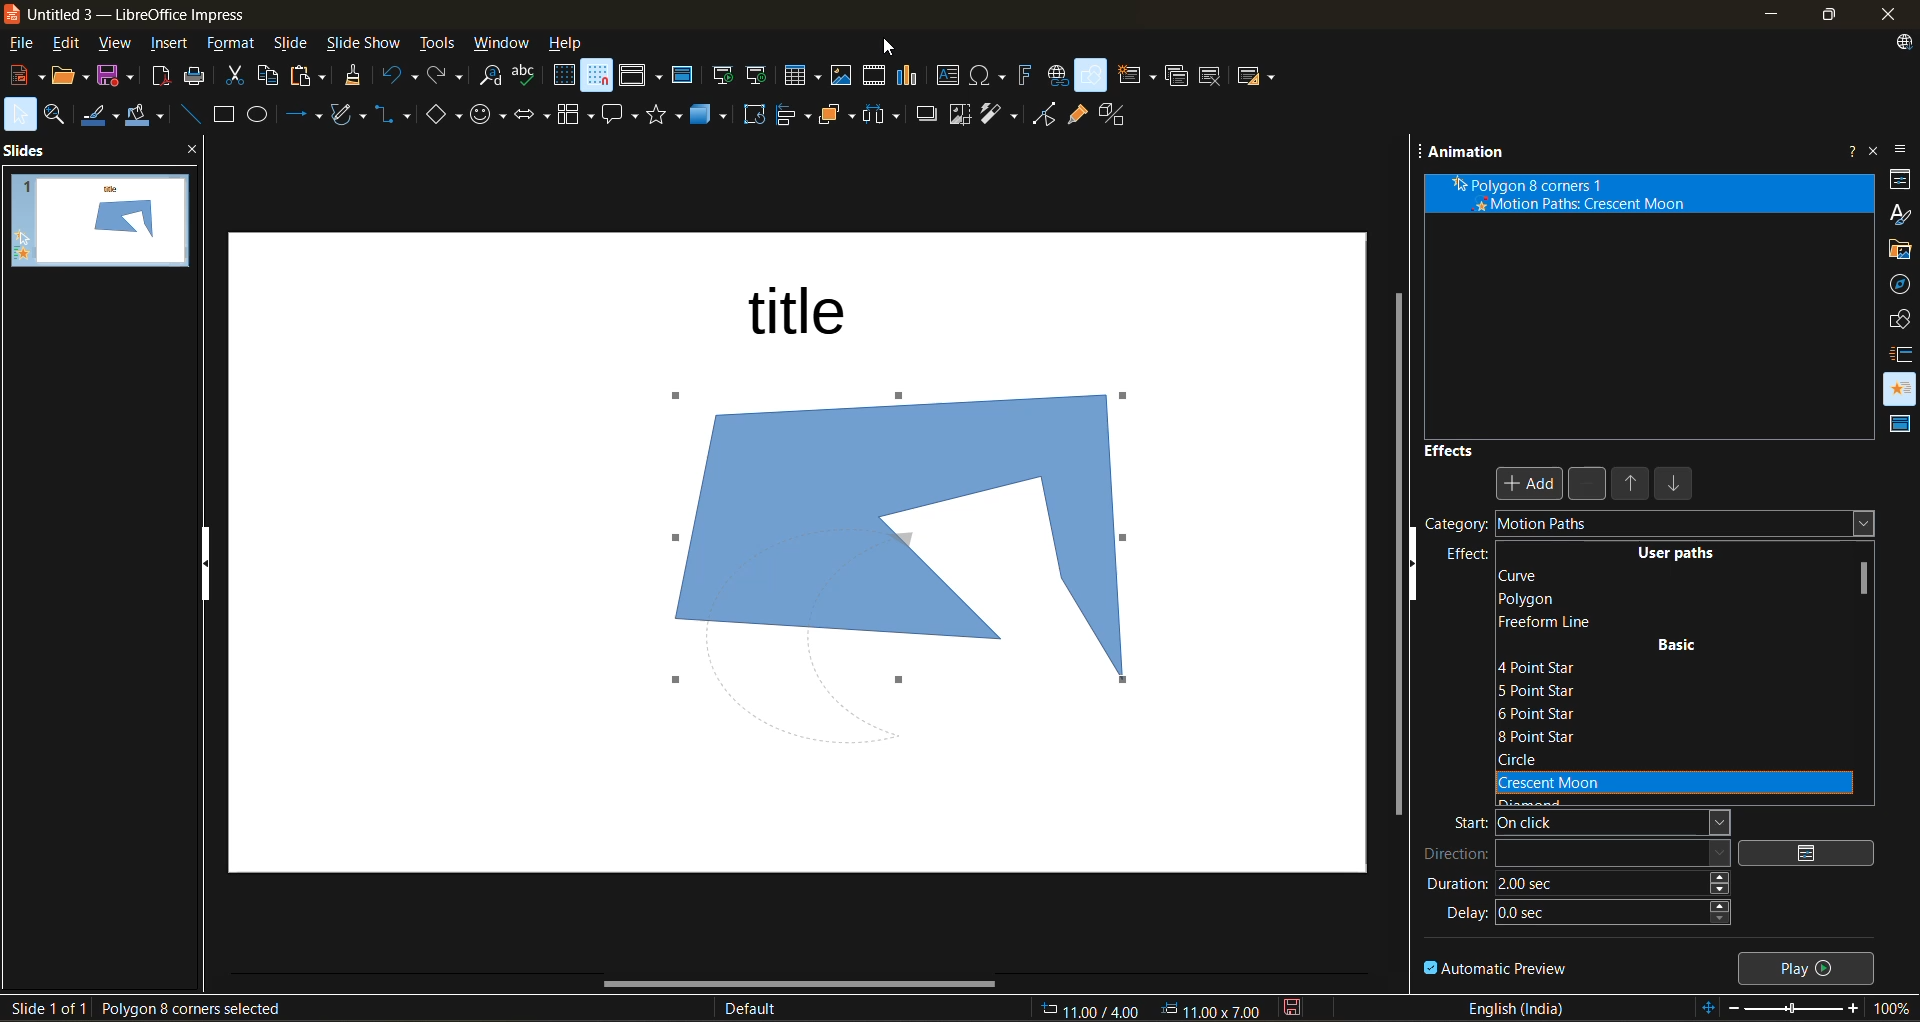  Describe the element at coordinates (1467, 154) in the screenshot. I see `animation` at that location.